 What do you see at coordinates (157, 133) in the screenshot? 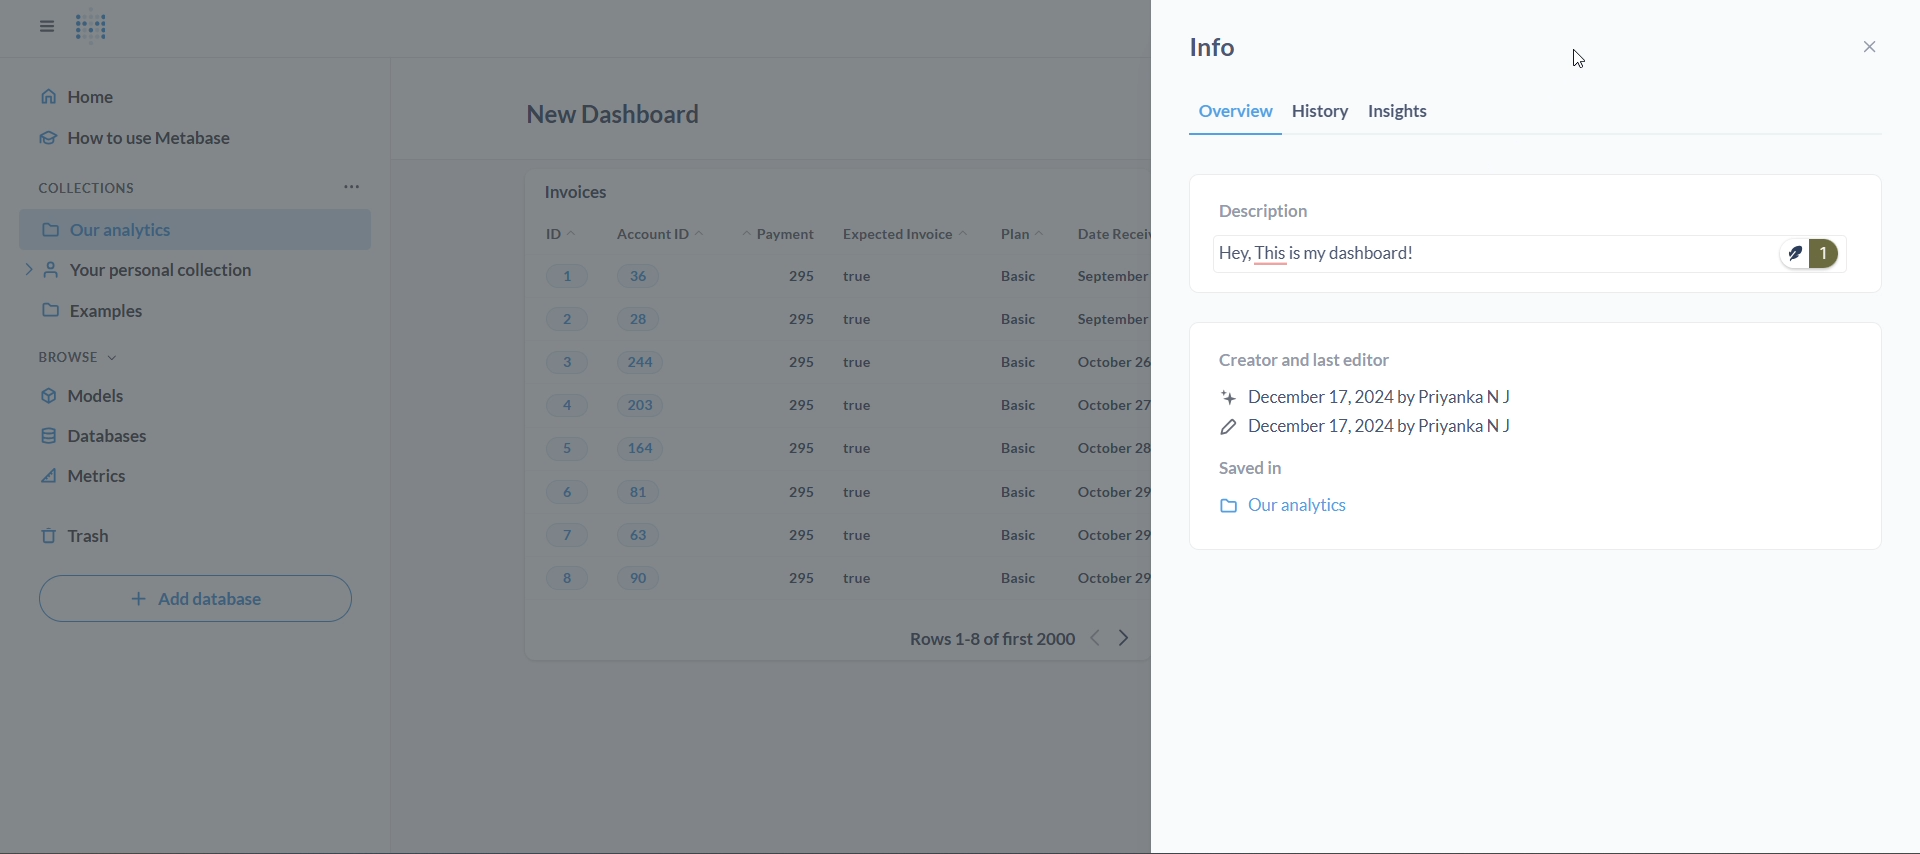
I see `how to use metabase` at bounding box center [157, 133].